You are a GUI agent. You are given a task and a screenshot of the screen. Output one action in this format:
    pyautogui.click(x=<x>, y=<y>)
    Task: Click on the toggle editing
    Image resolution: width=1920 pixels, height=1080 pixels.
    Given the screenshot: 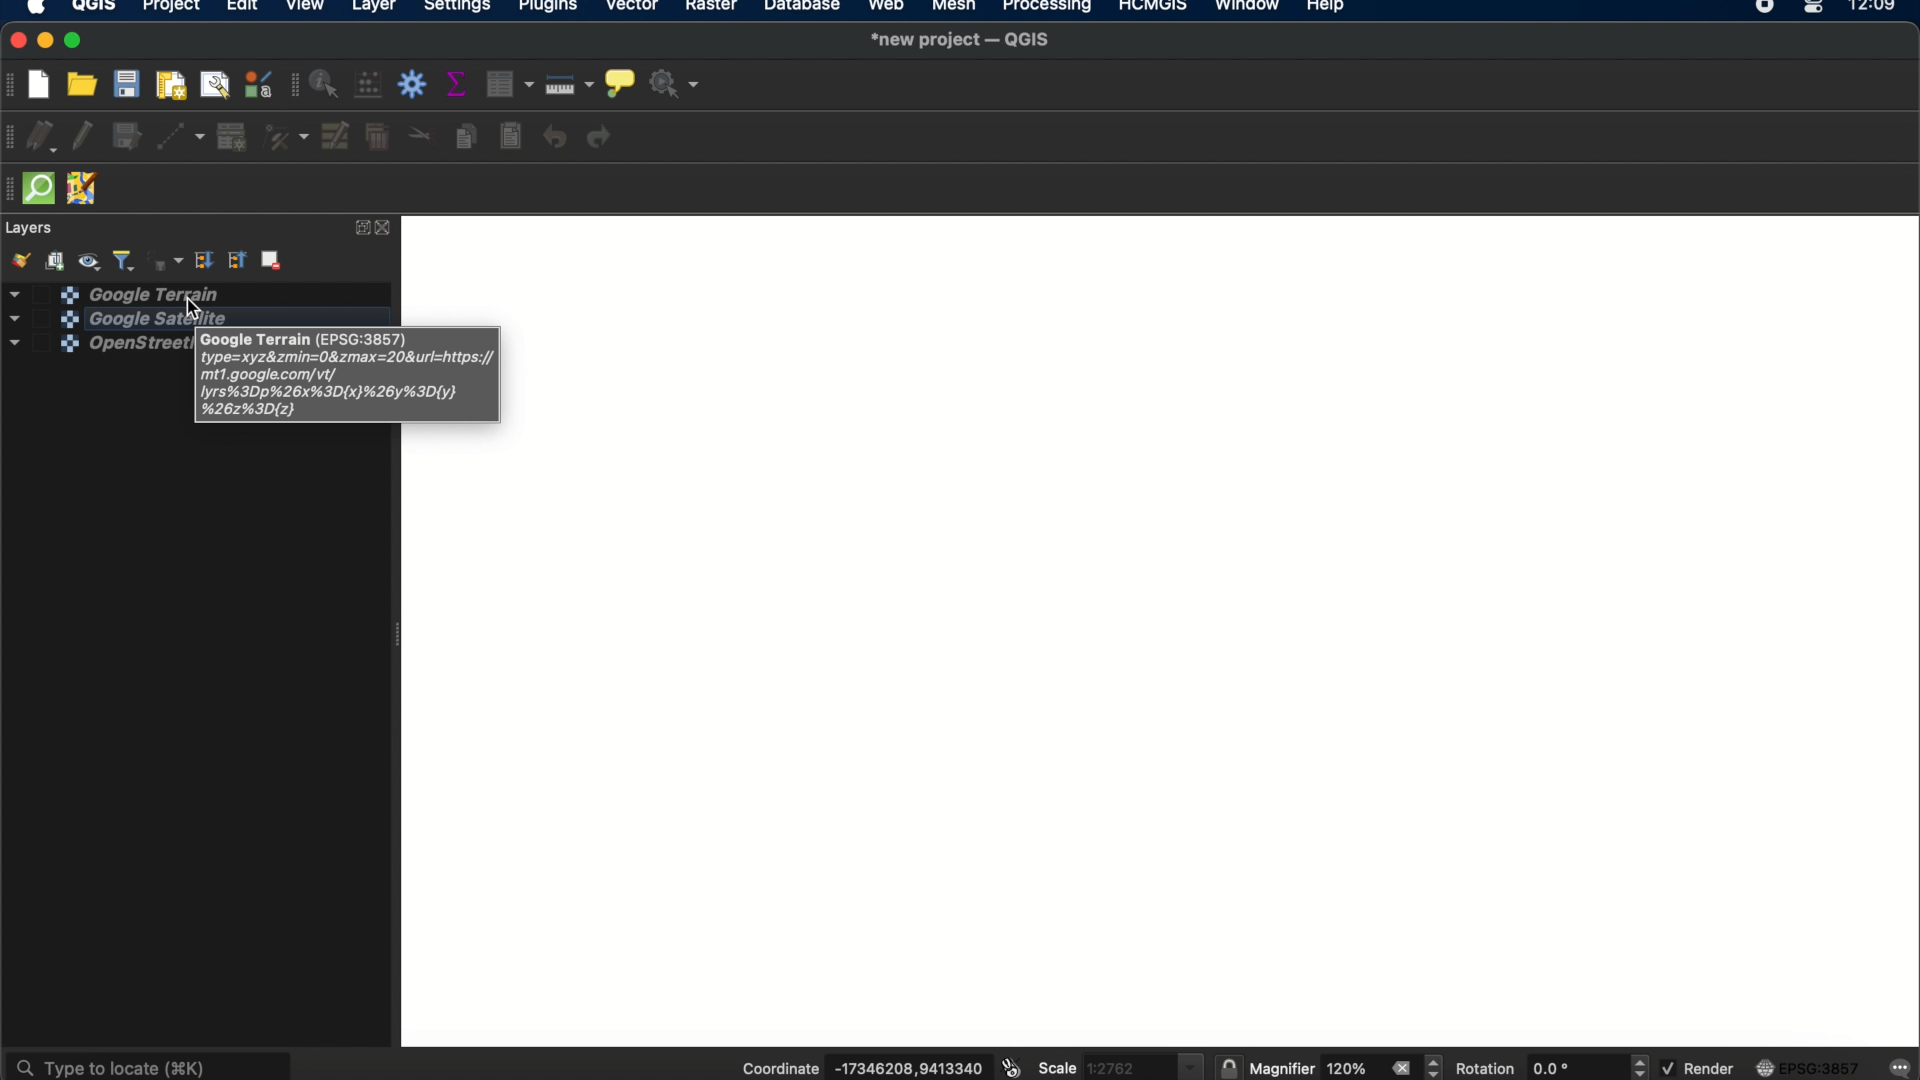 What is the action you would take?
    pyautogui.click(x=83, y=138)
    